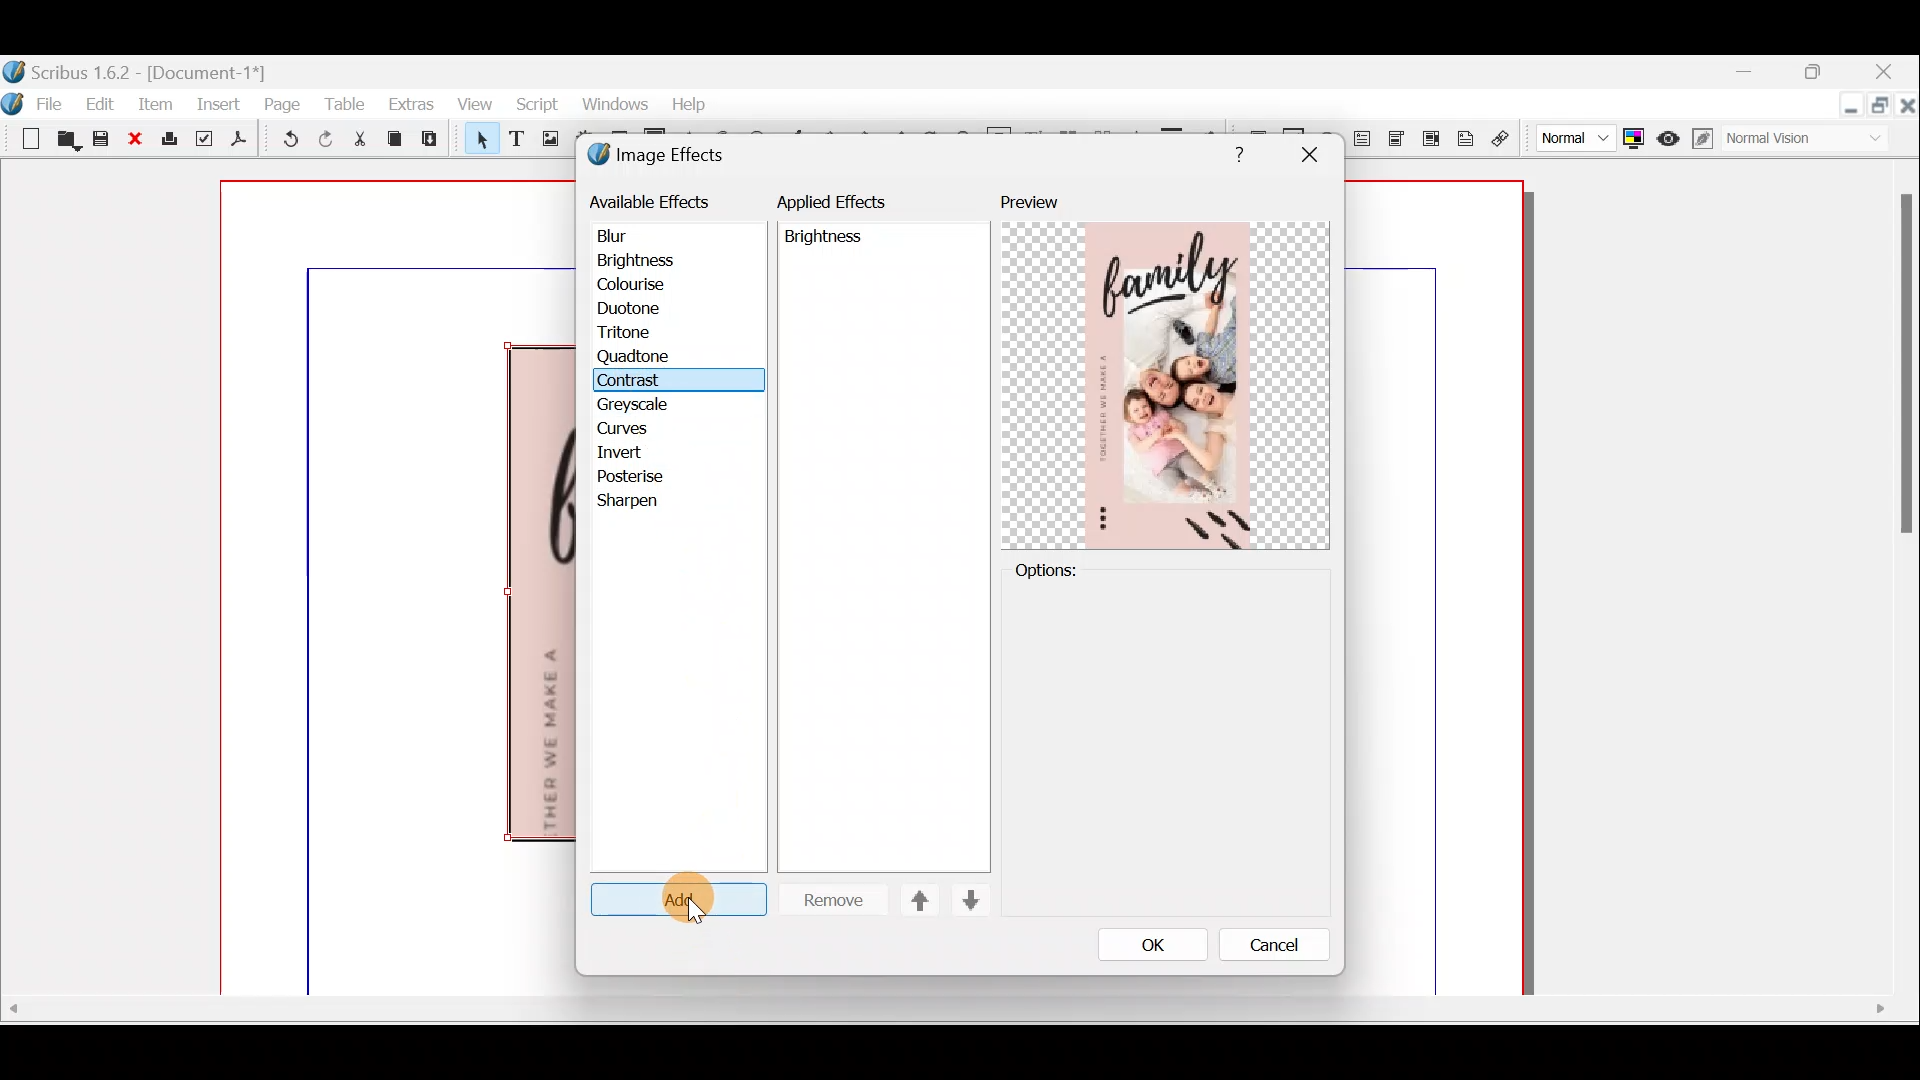 This screenshot has height=1080, width=1920. I want to click on Preflight verifier, so click(202, 142).